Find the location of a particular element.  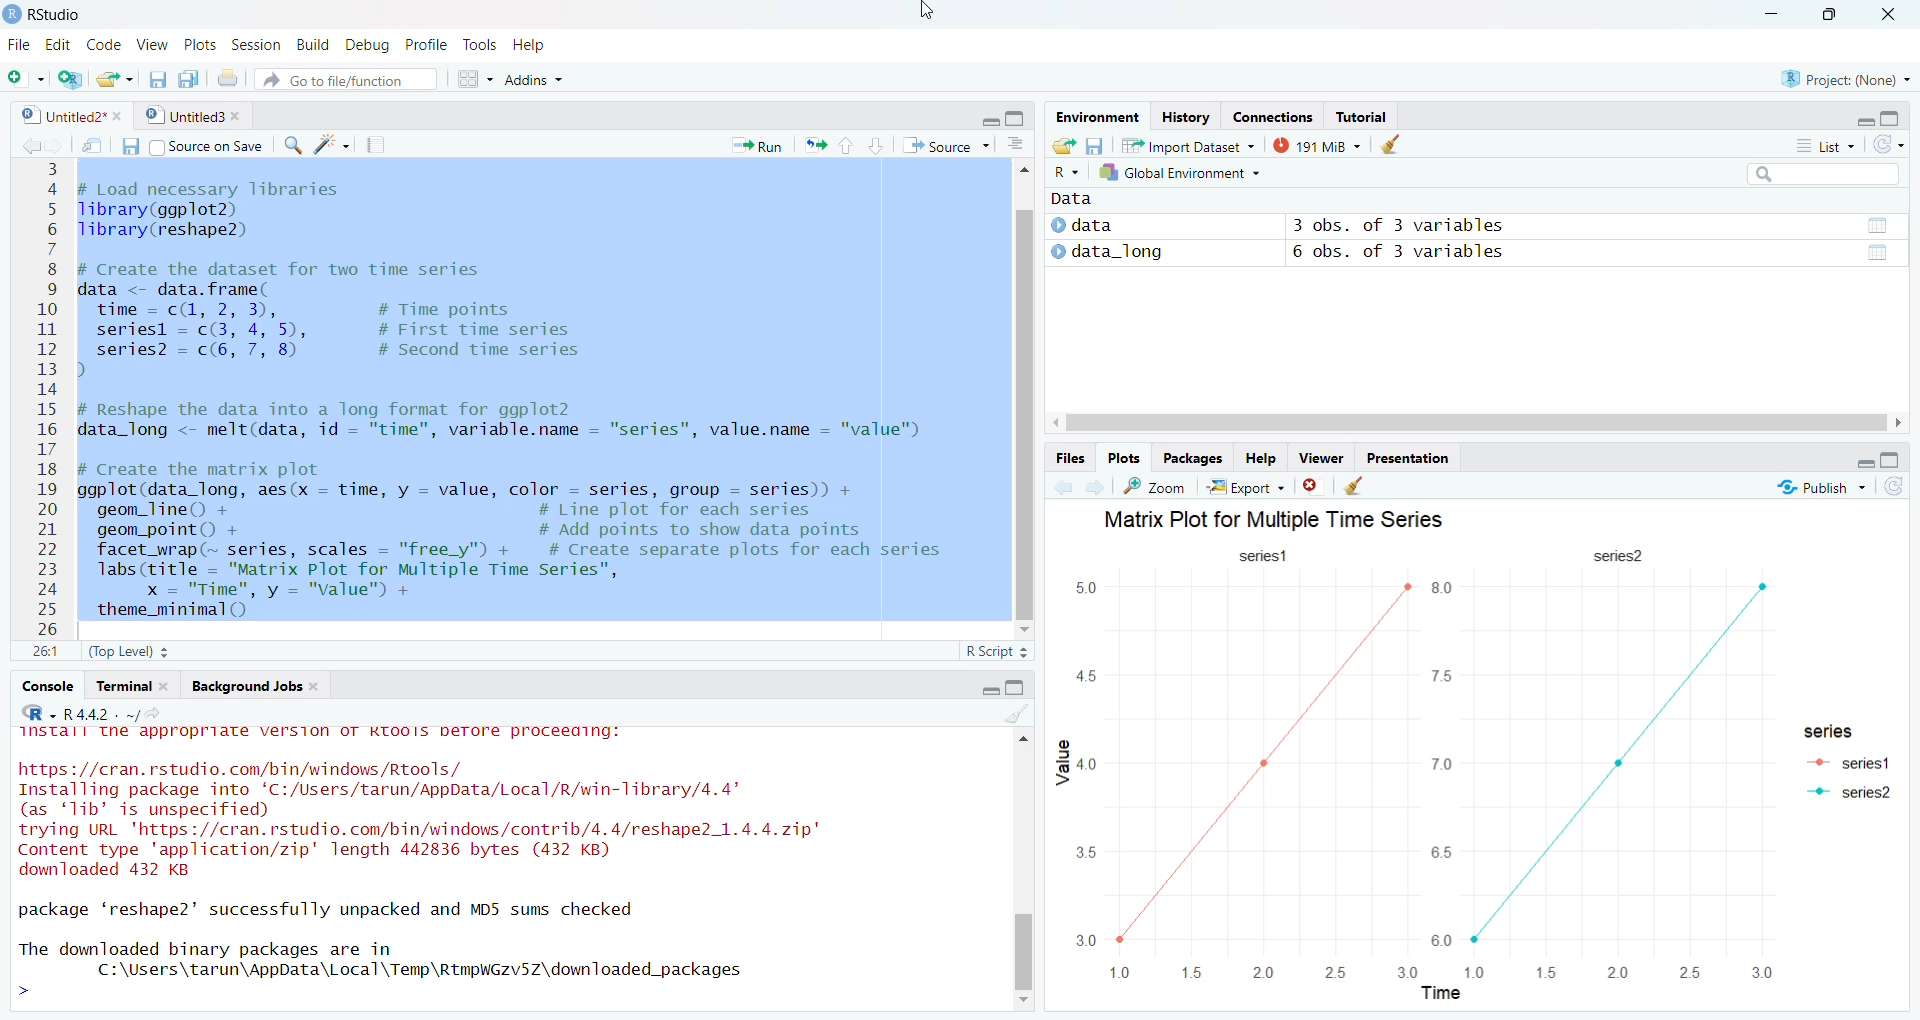

Untitled3 is located at coordinates (183, 117).